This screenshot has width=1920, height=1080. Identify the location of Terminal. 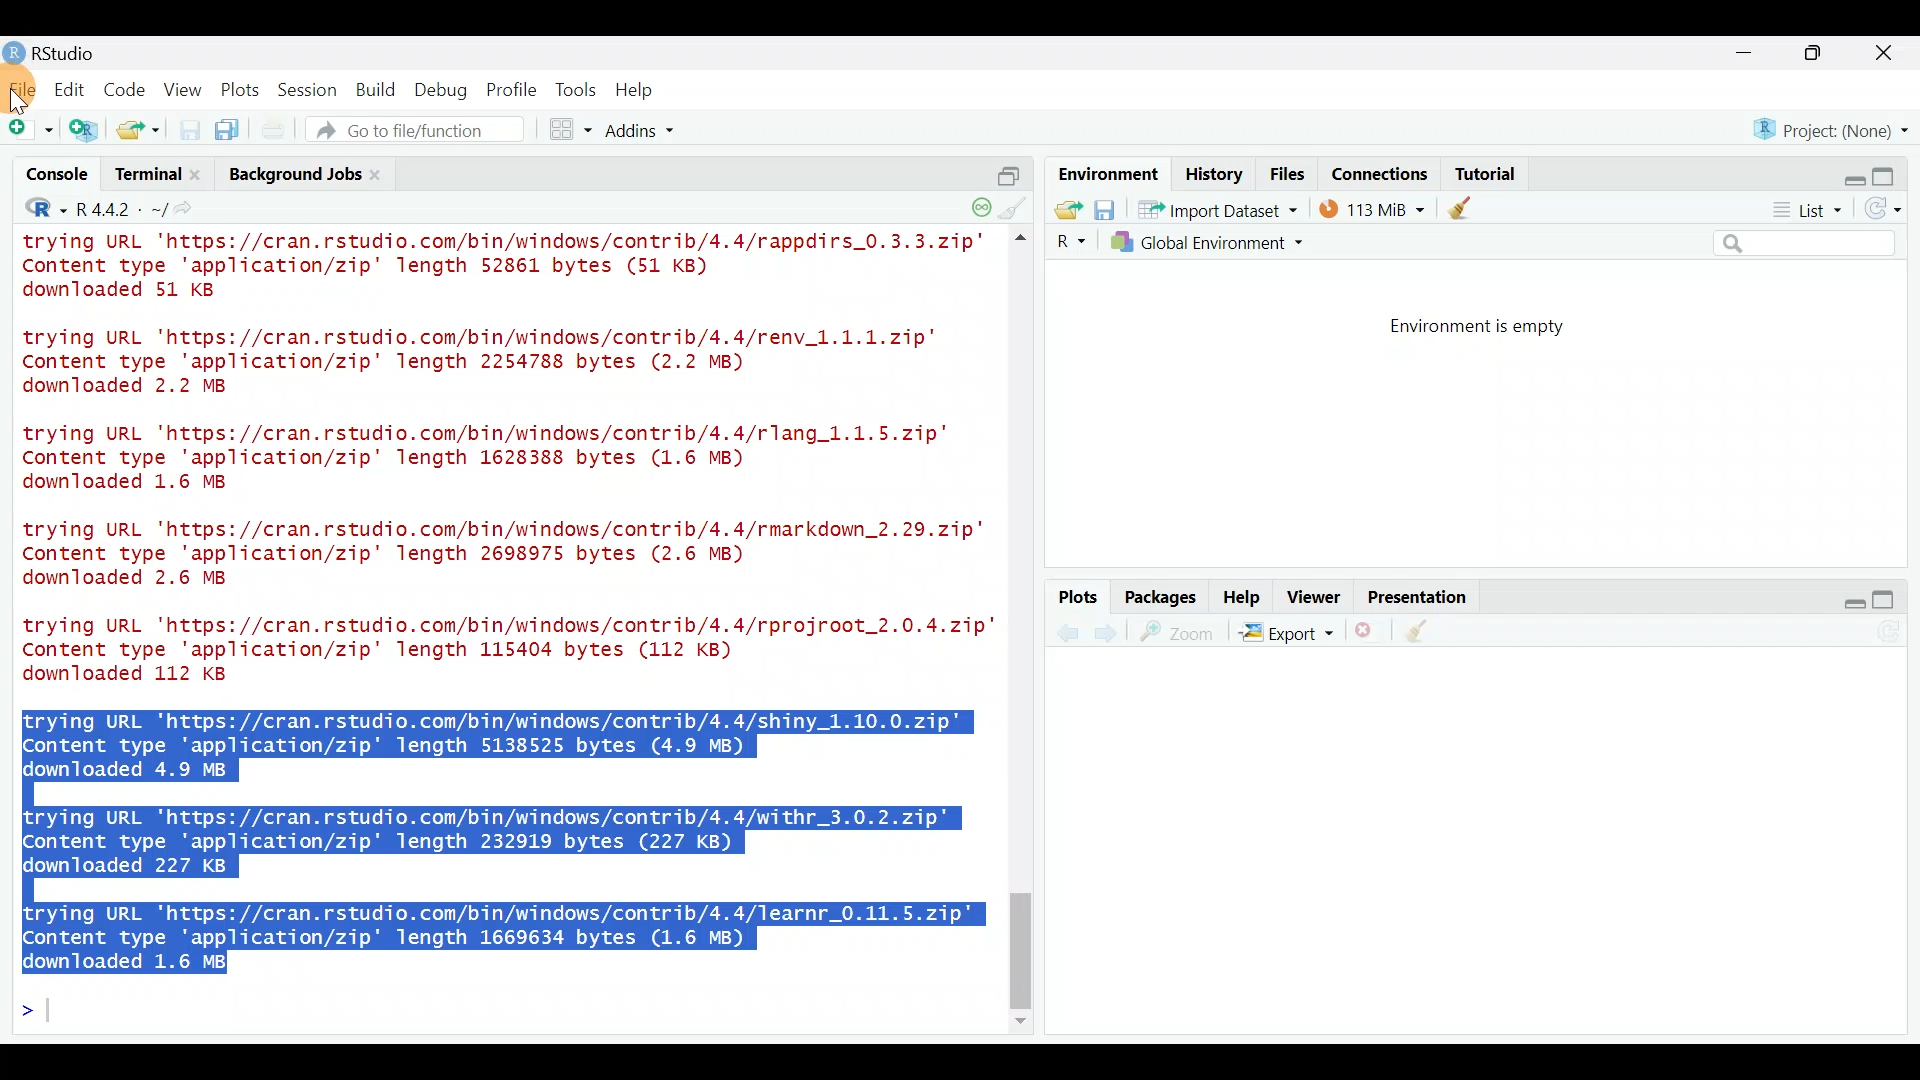
(146, 177).